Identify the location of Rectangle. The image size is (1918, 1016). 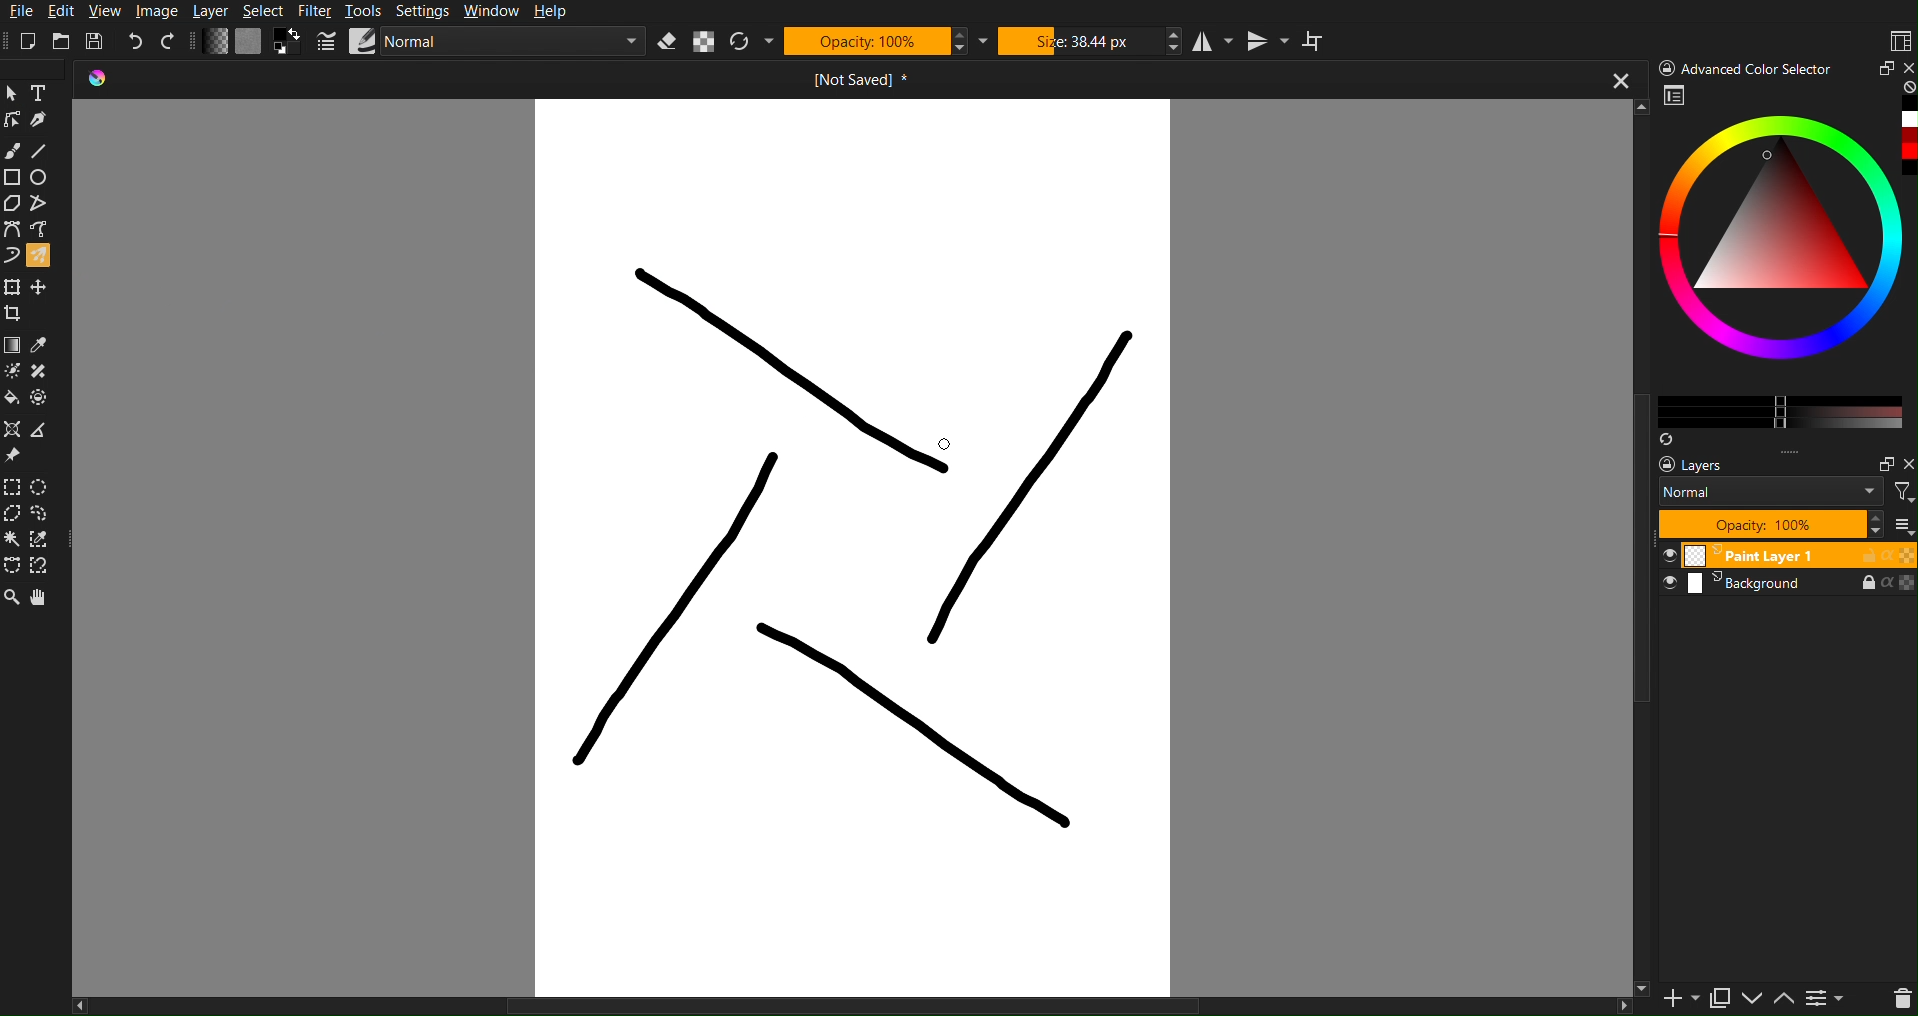
(13, 177).